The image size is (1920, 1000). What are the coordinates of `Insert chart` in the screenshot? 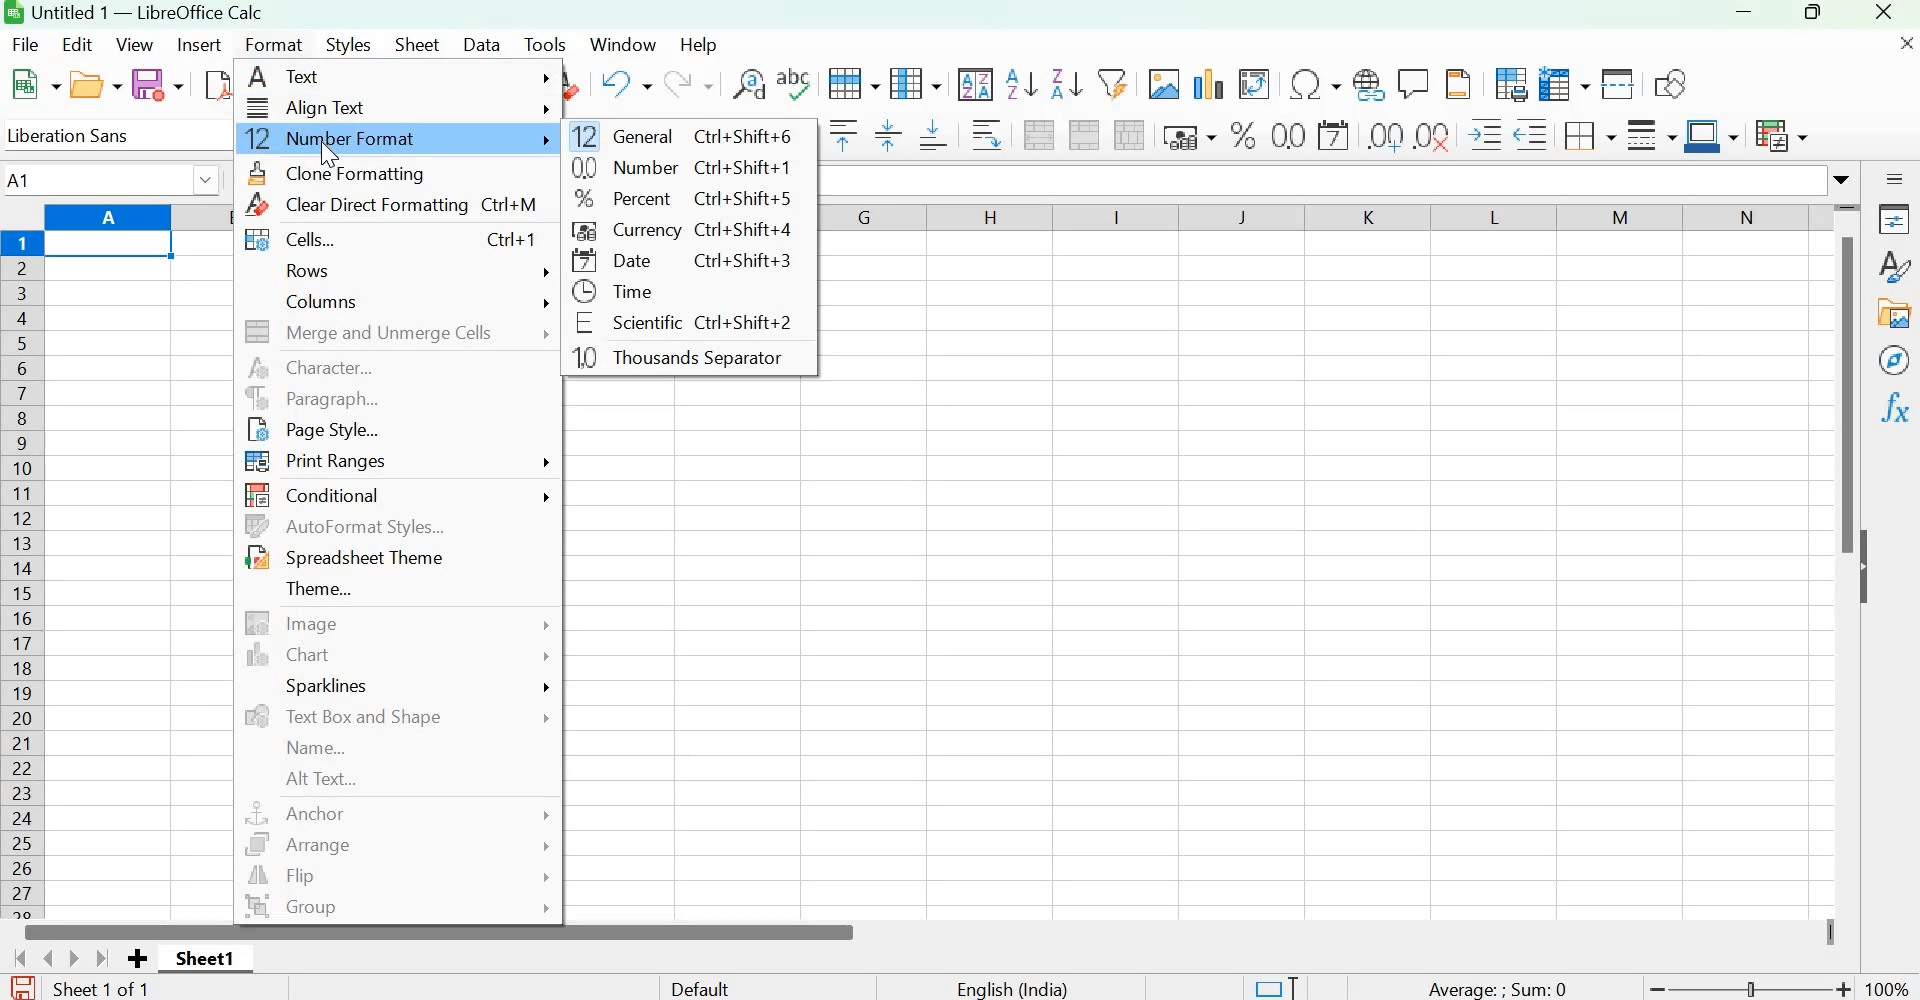 It's located at (1209, 83).